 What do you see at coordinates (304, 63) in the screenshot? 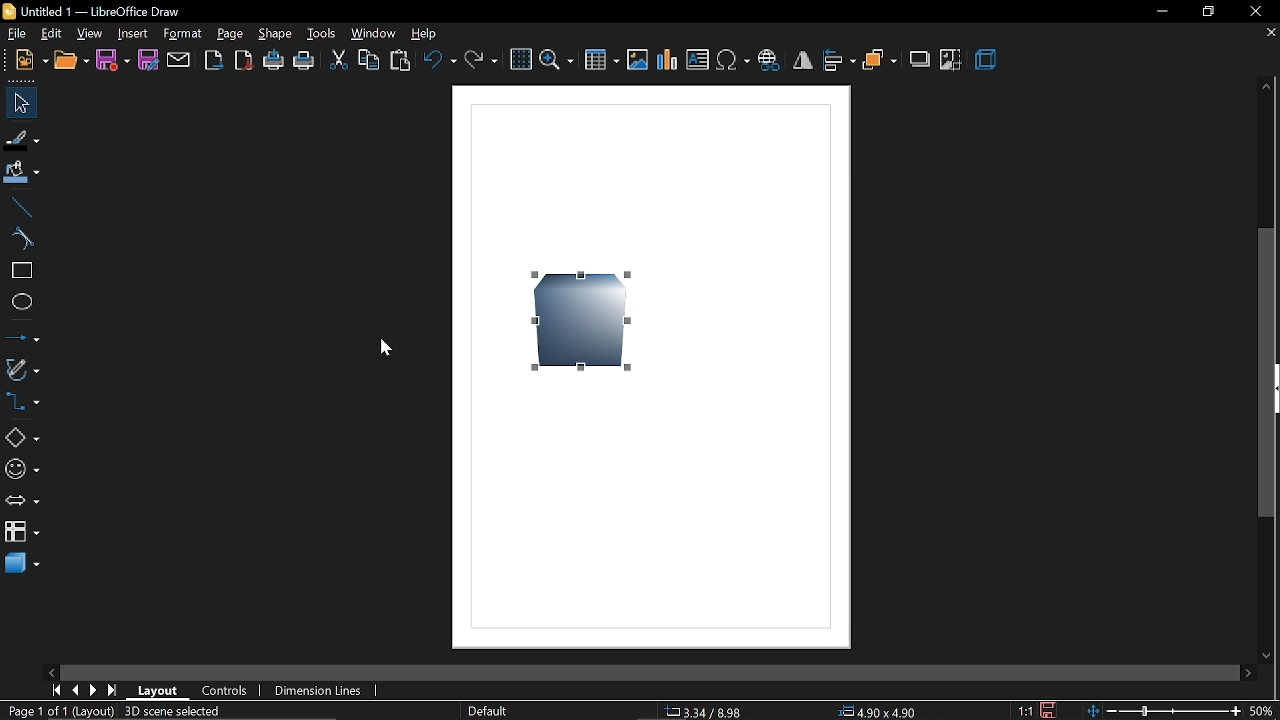
I see `print` at bounding box center [304, 63].